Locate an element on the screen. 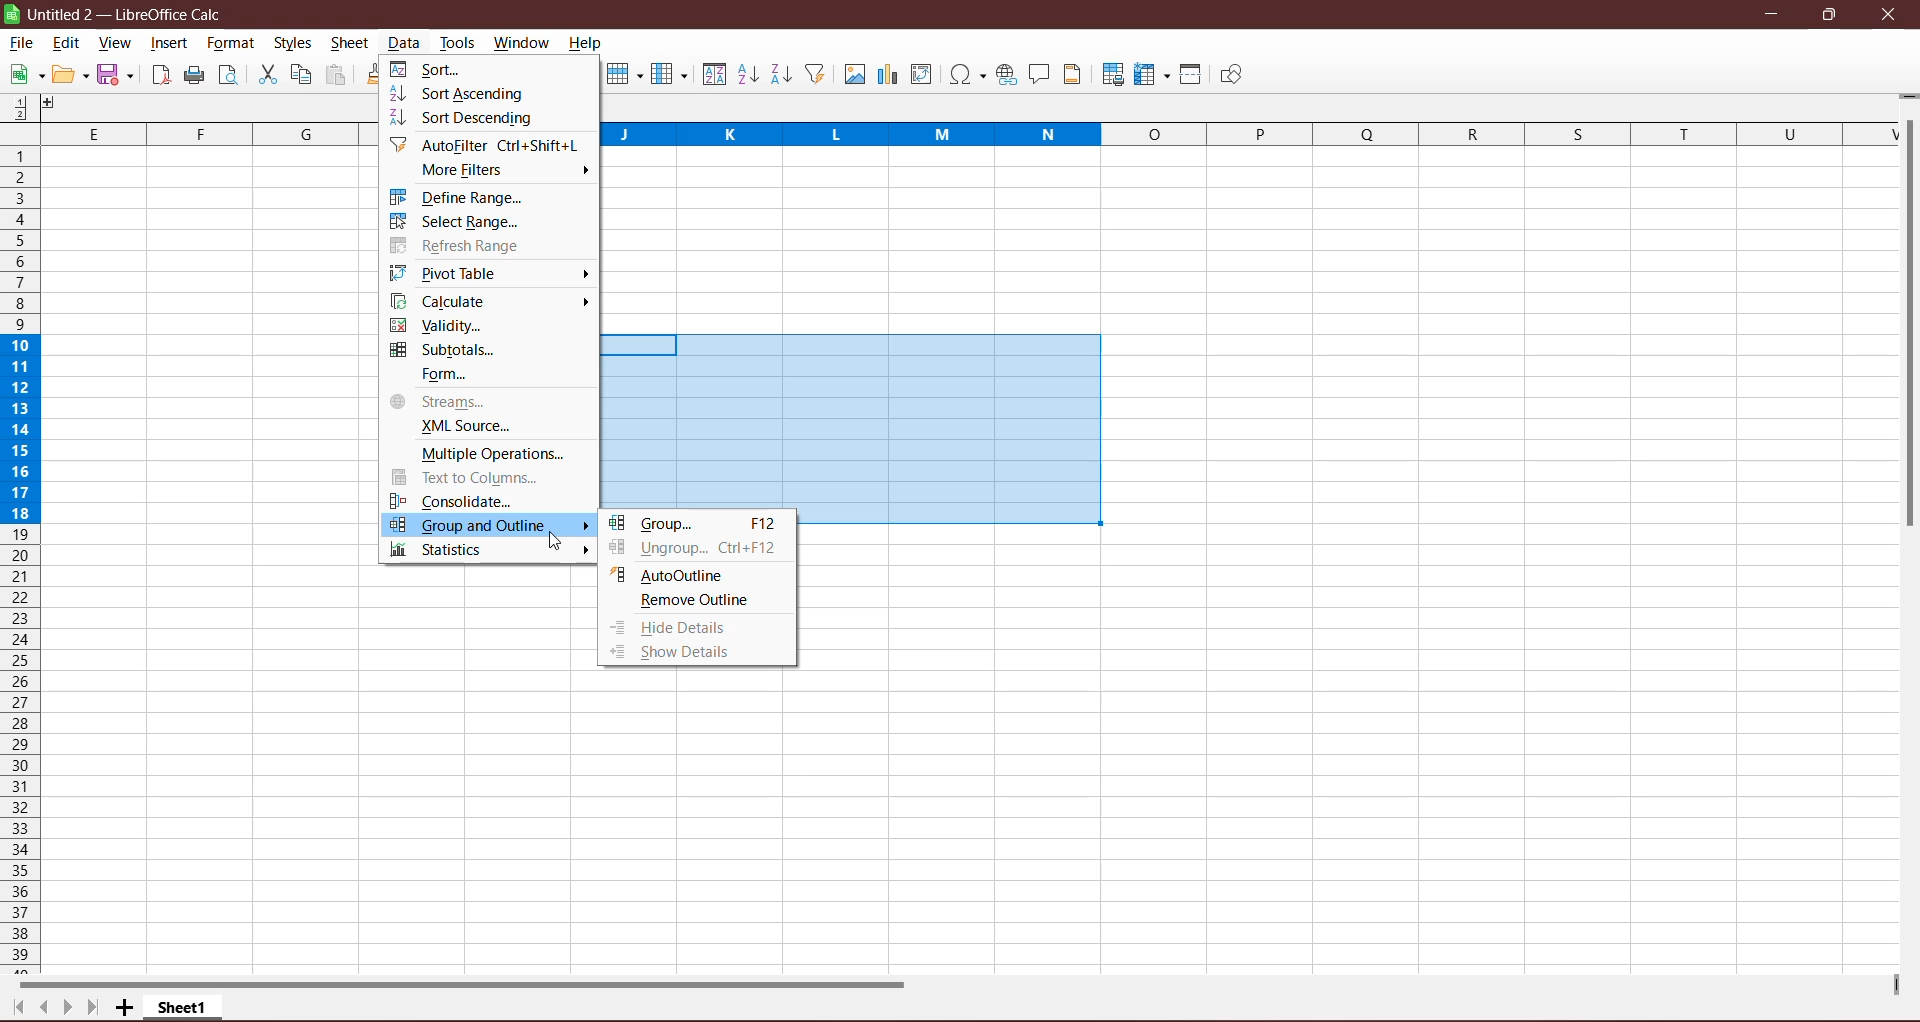 The height and width of the screenshot is (1022, 1920). Save is located at coordinates (118, 76).